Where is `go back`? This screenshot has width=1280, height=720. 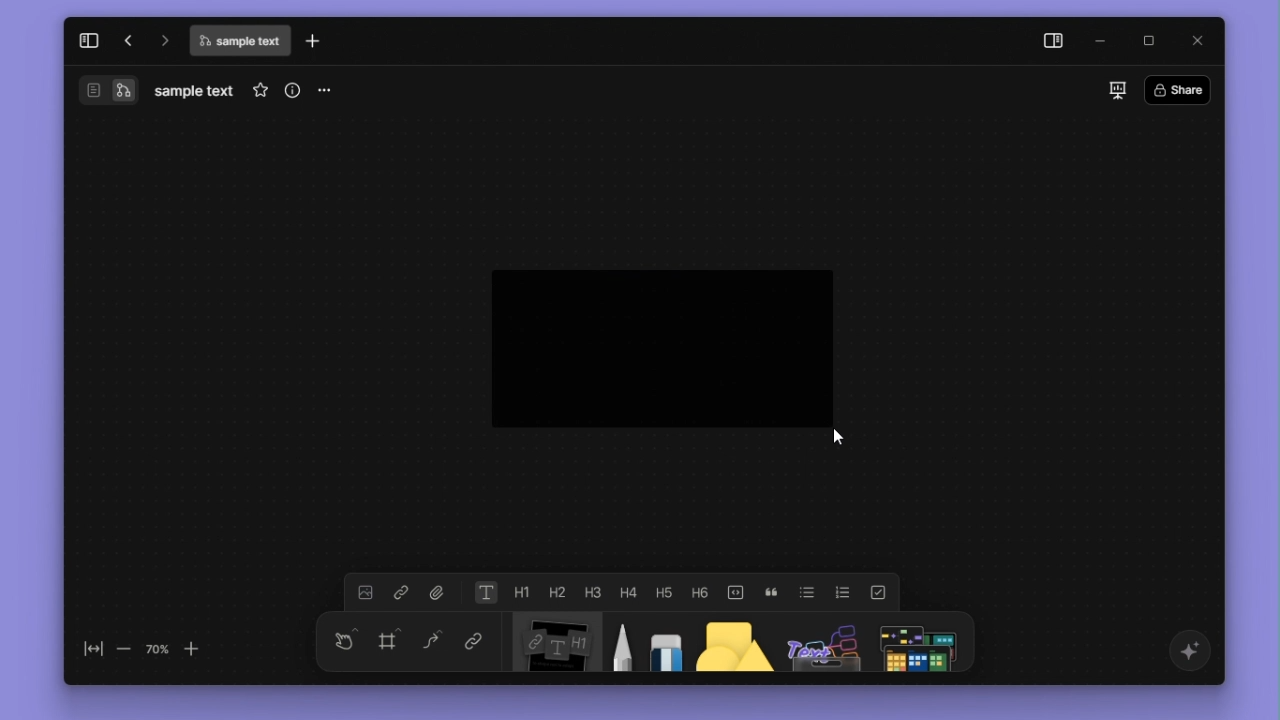 go back is located at coordinates (126, 40).